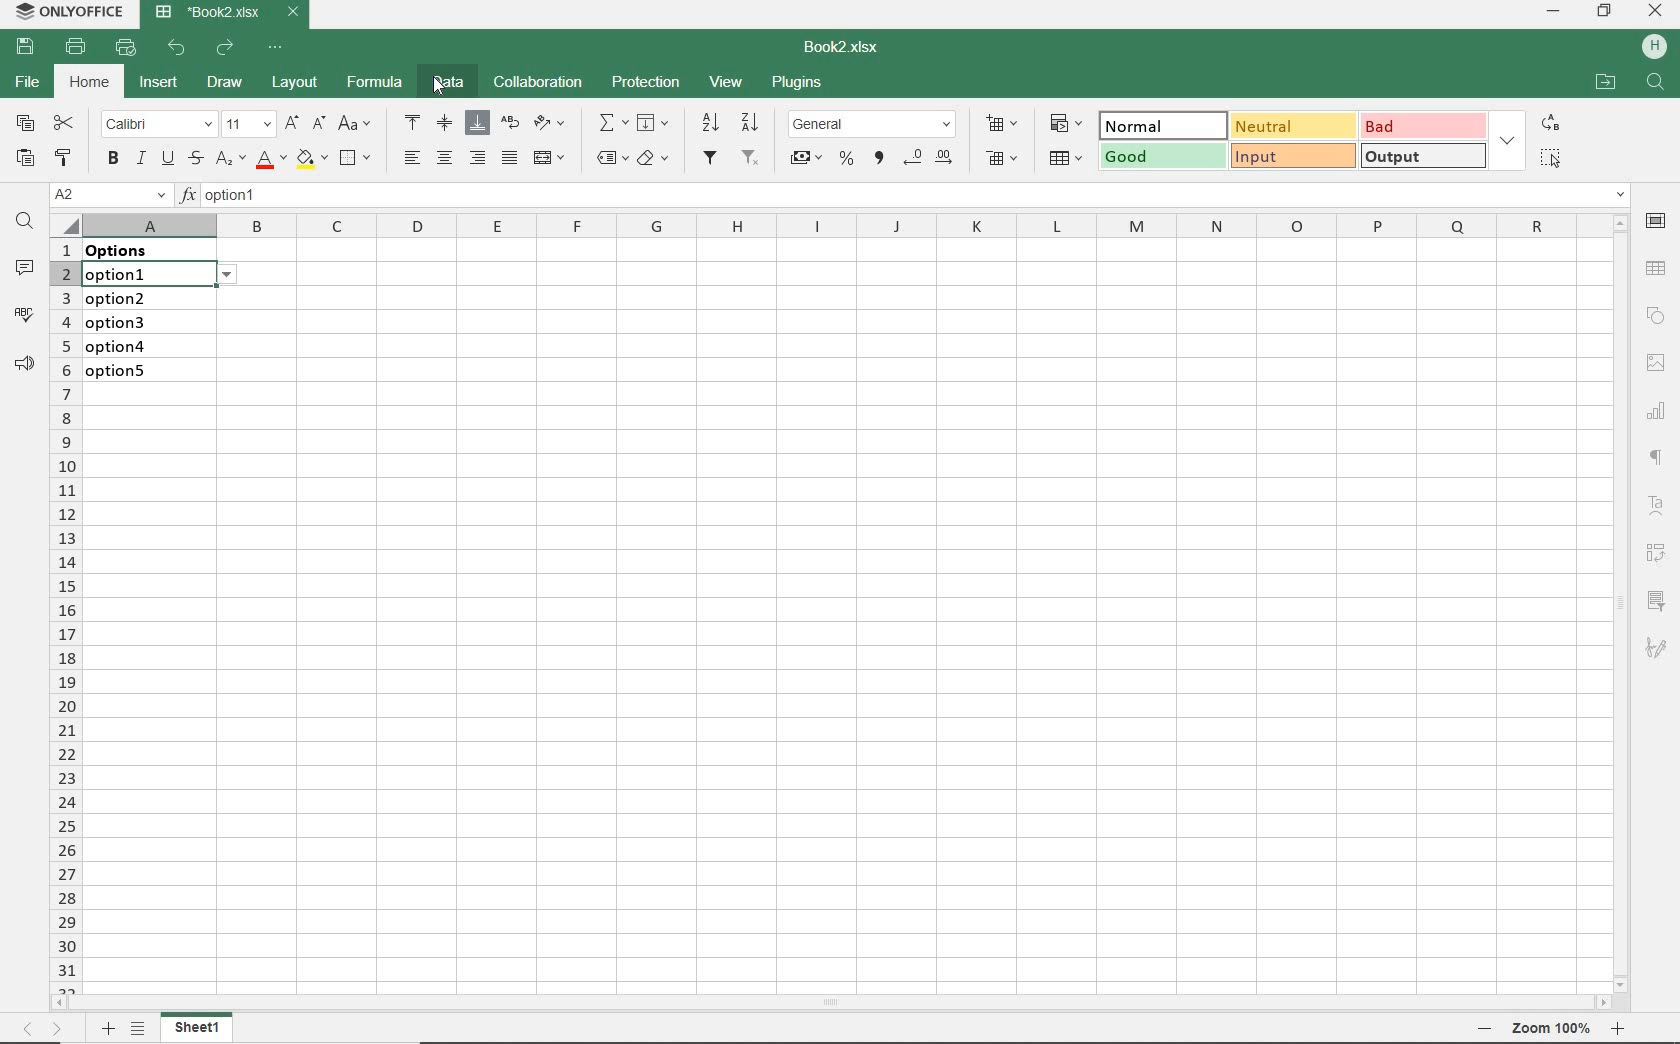 This screenshot has width=1680, height=1044. What do you see at coordinates (476, 123) in the screenshot?
I see `ALIGN BOTTOM` at bounding box center [476, 123].